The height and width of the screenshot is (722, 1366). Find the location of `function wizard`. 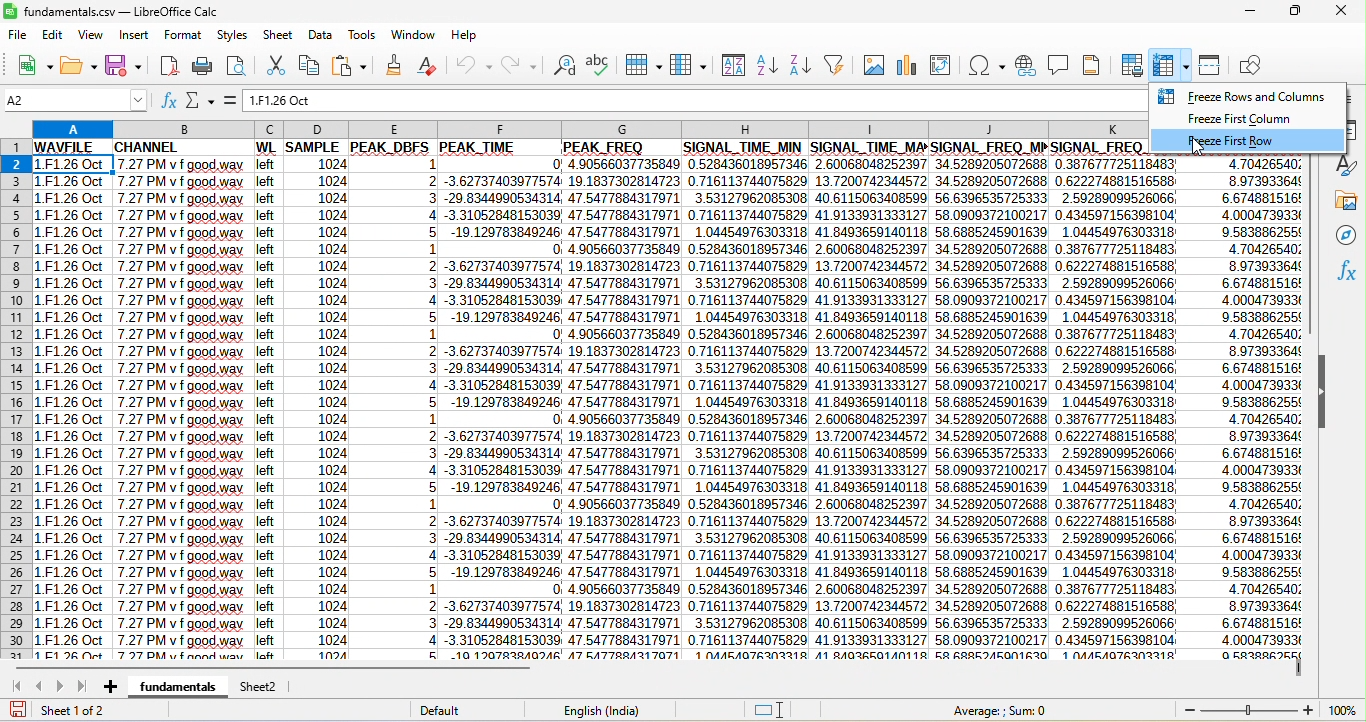

function wizard is located at coordinates (170, 102).